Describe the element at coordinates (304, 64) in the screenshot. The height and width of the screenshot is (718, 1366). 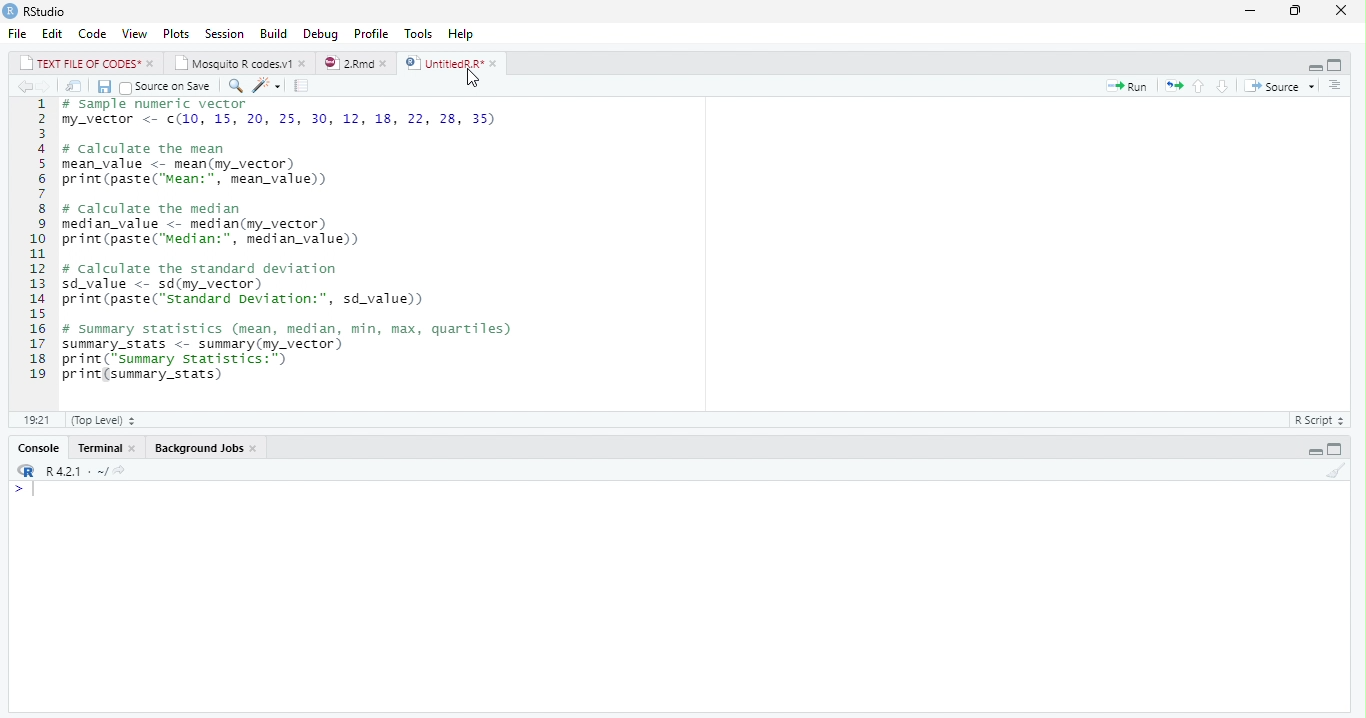
I see `close` at that location.